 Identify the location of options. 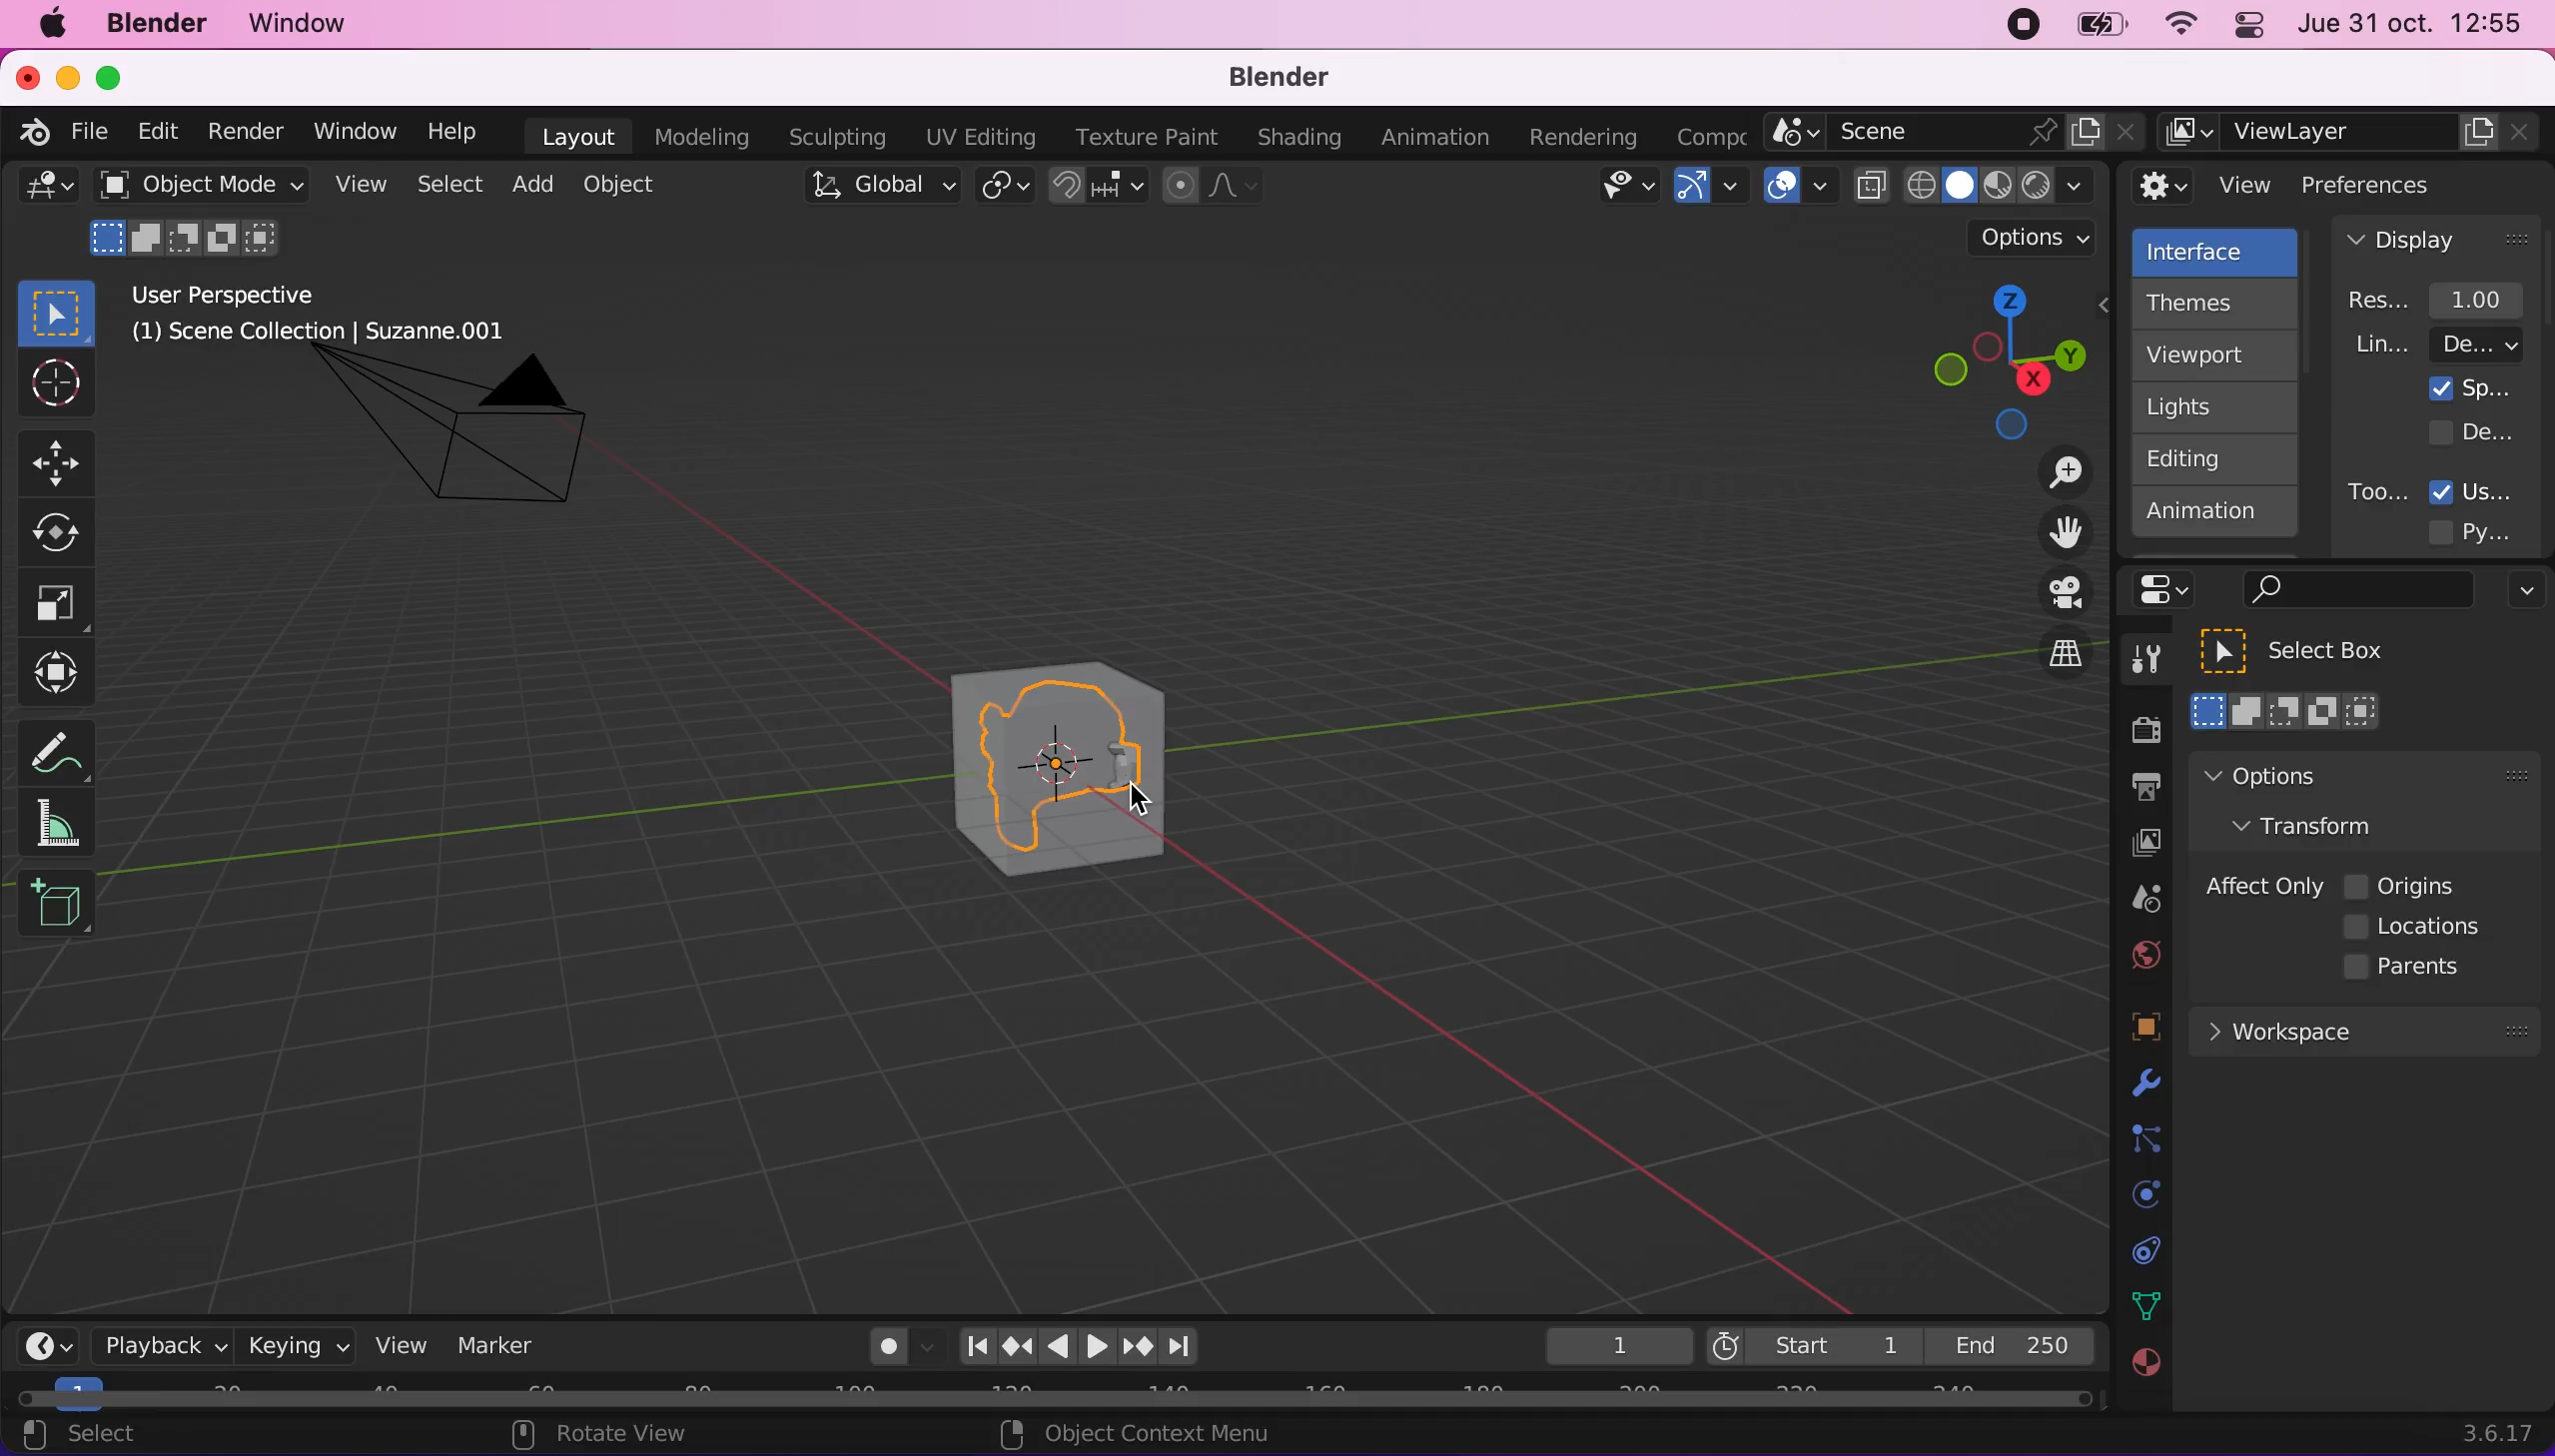
(2521, 593).